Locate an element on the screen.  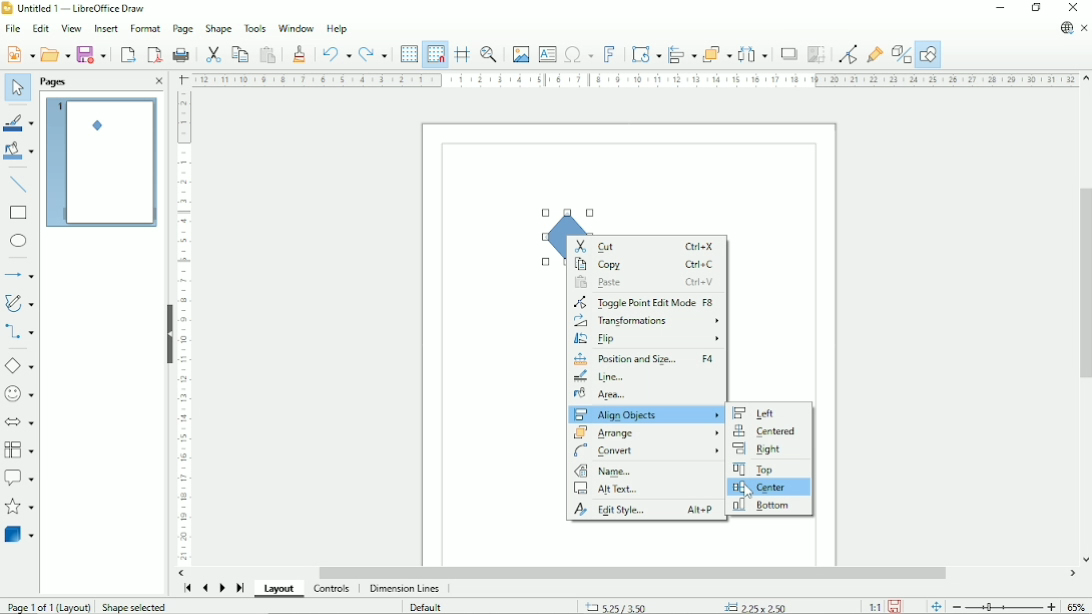
Vertical scrollbar is located at coordinates (1083, 284).